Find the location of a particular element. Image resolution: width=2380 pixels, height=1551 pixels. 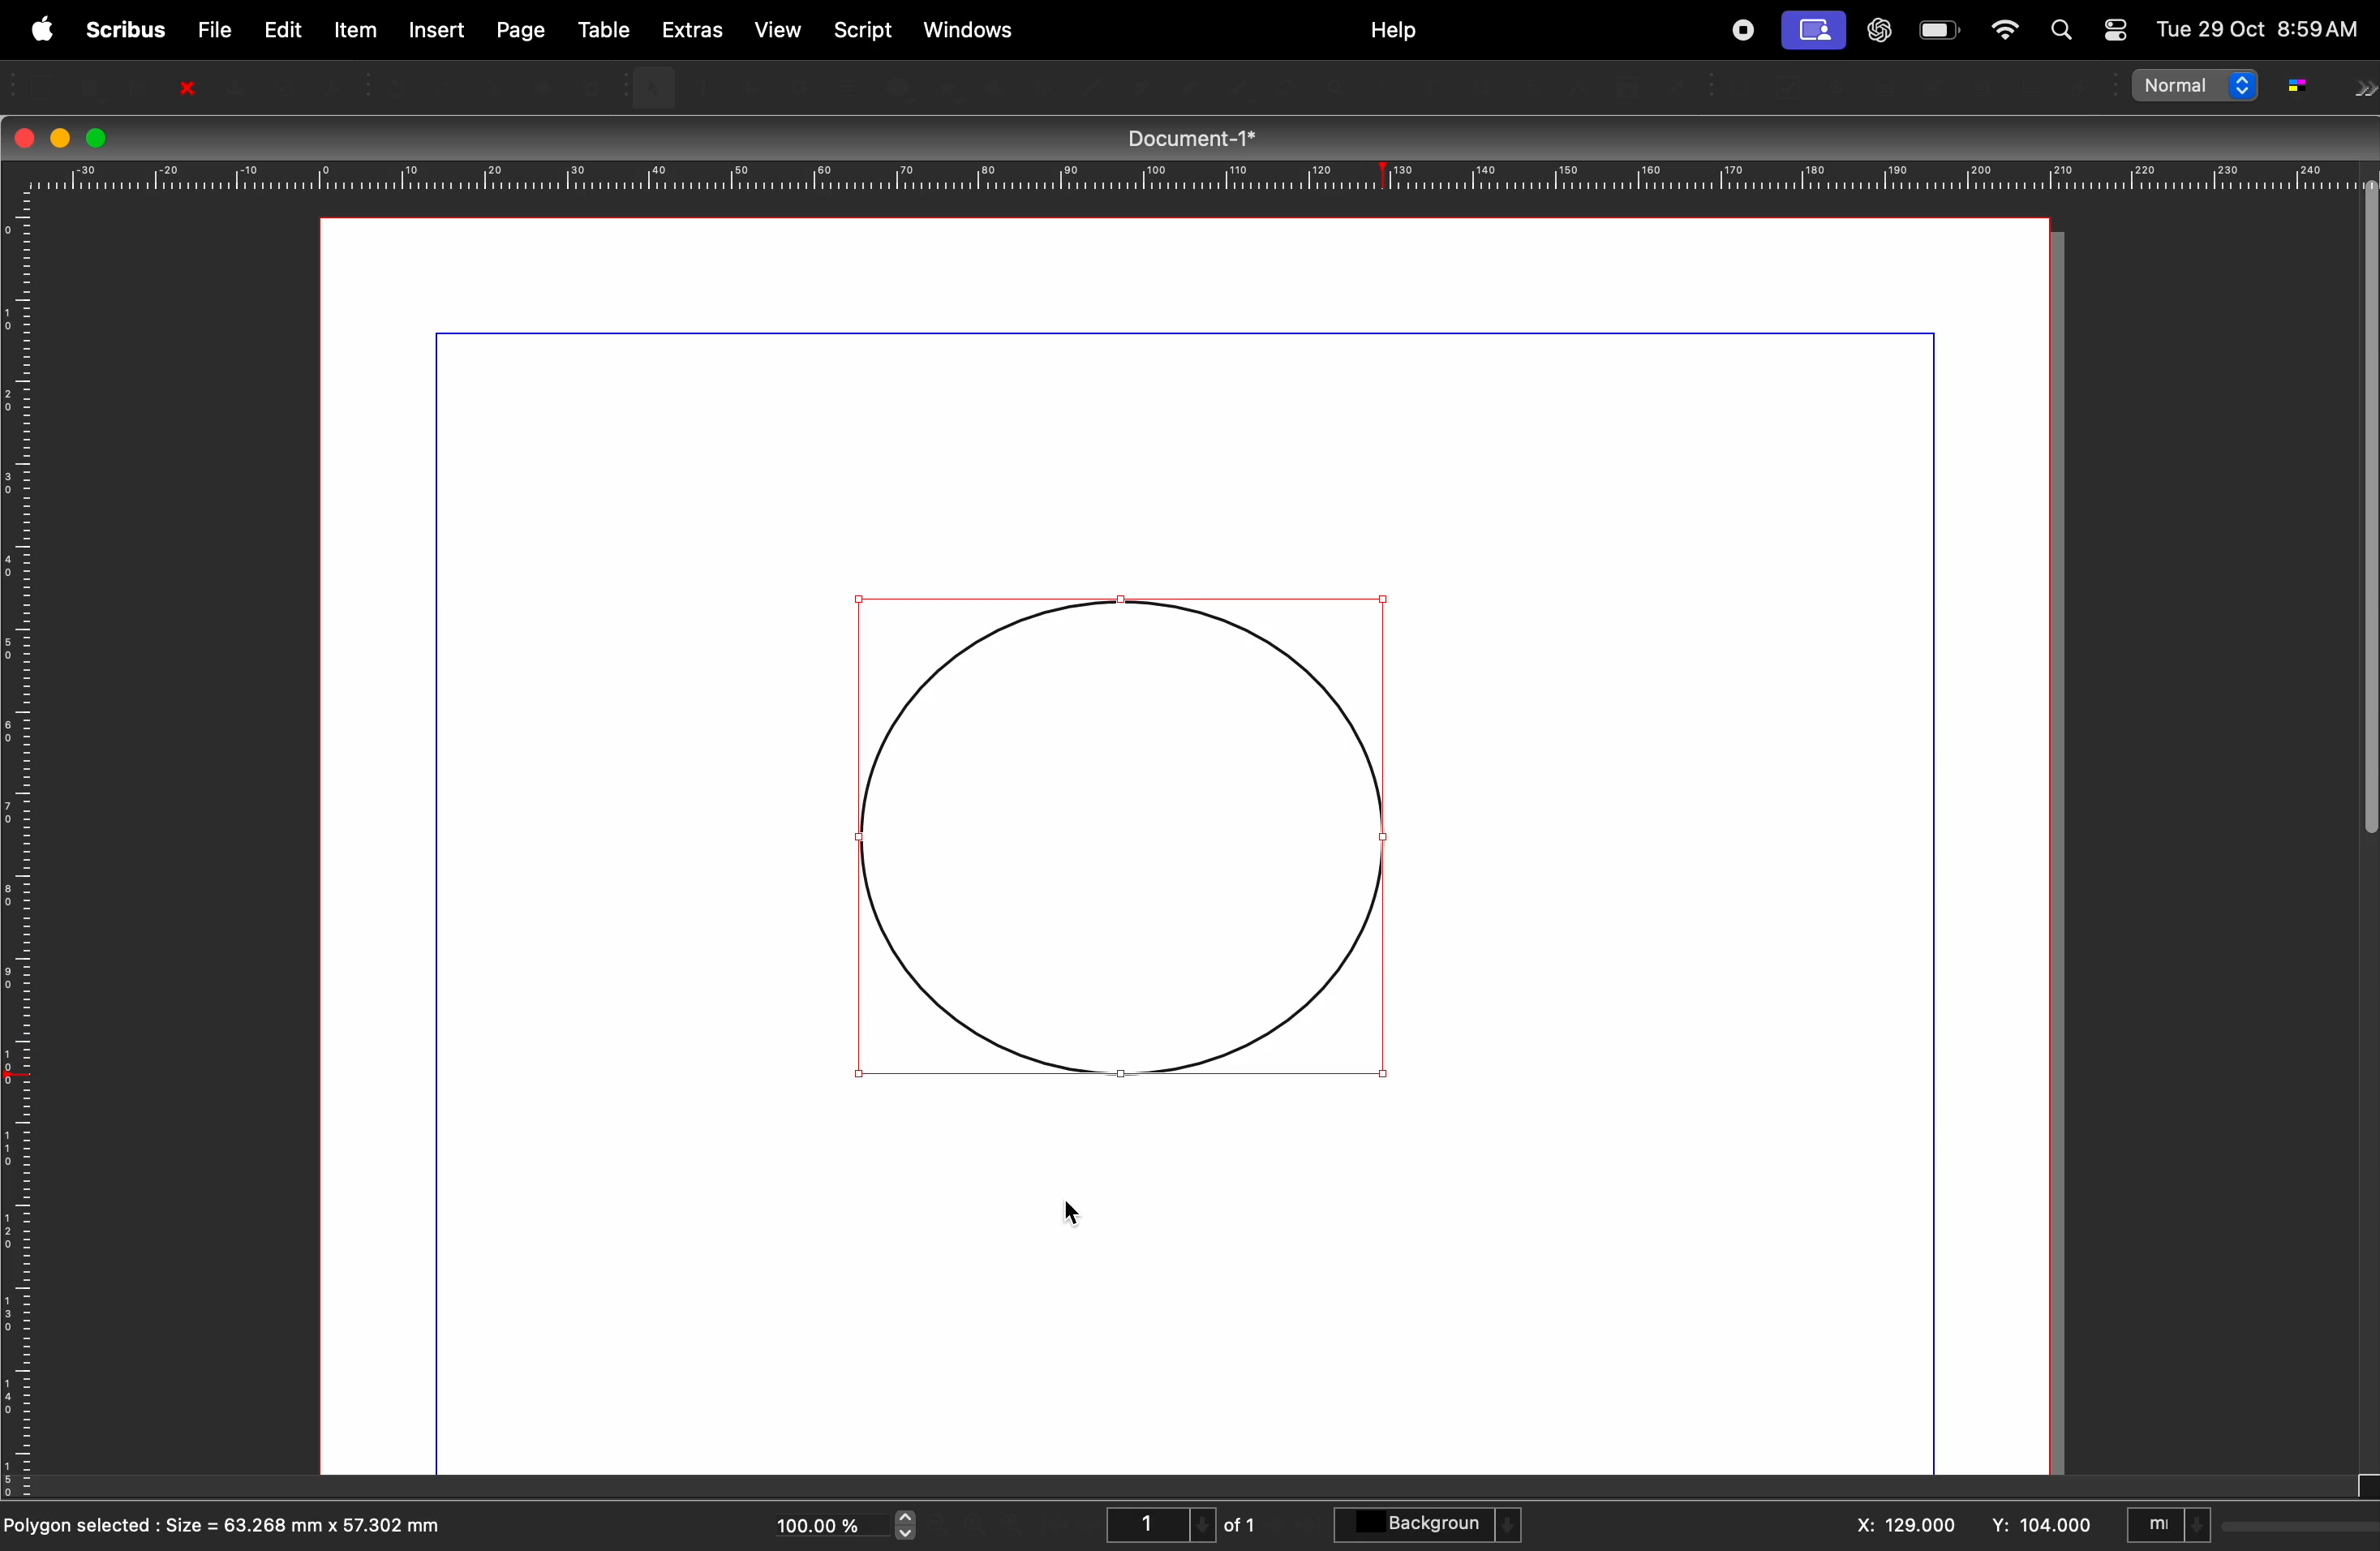

Image frame is located at coordinates (748, 84).